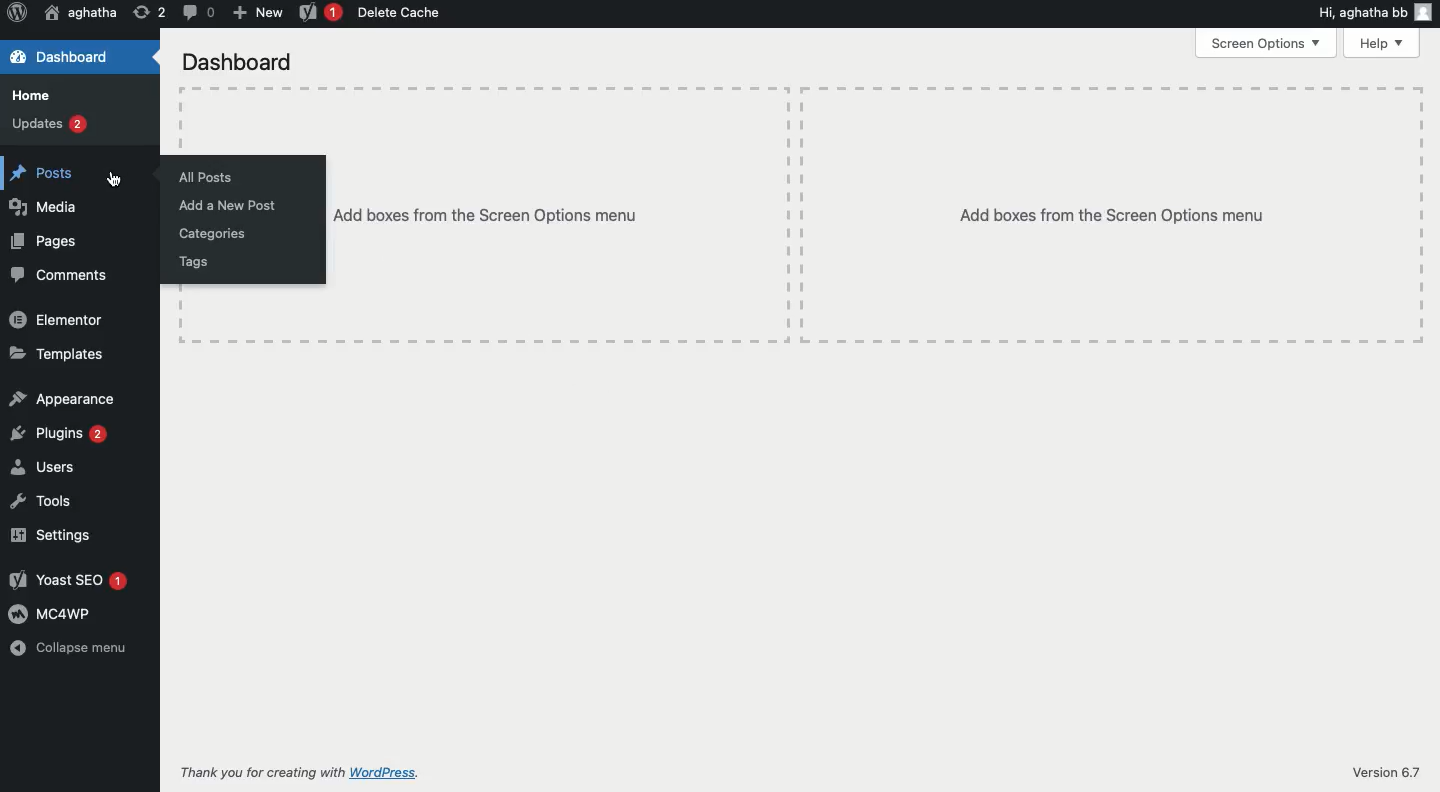 The image size is (1440, 792). What do you see at coordinates (51, 535) in the screenshot?
I see `Settings` at bounding box center [51, 535].